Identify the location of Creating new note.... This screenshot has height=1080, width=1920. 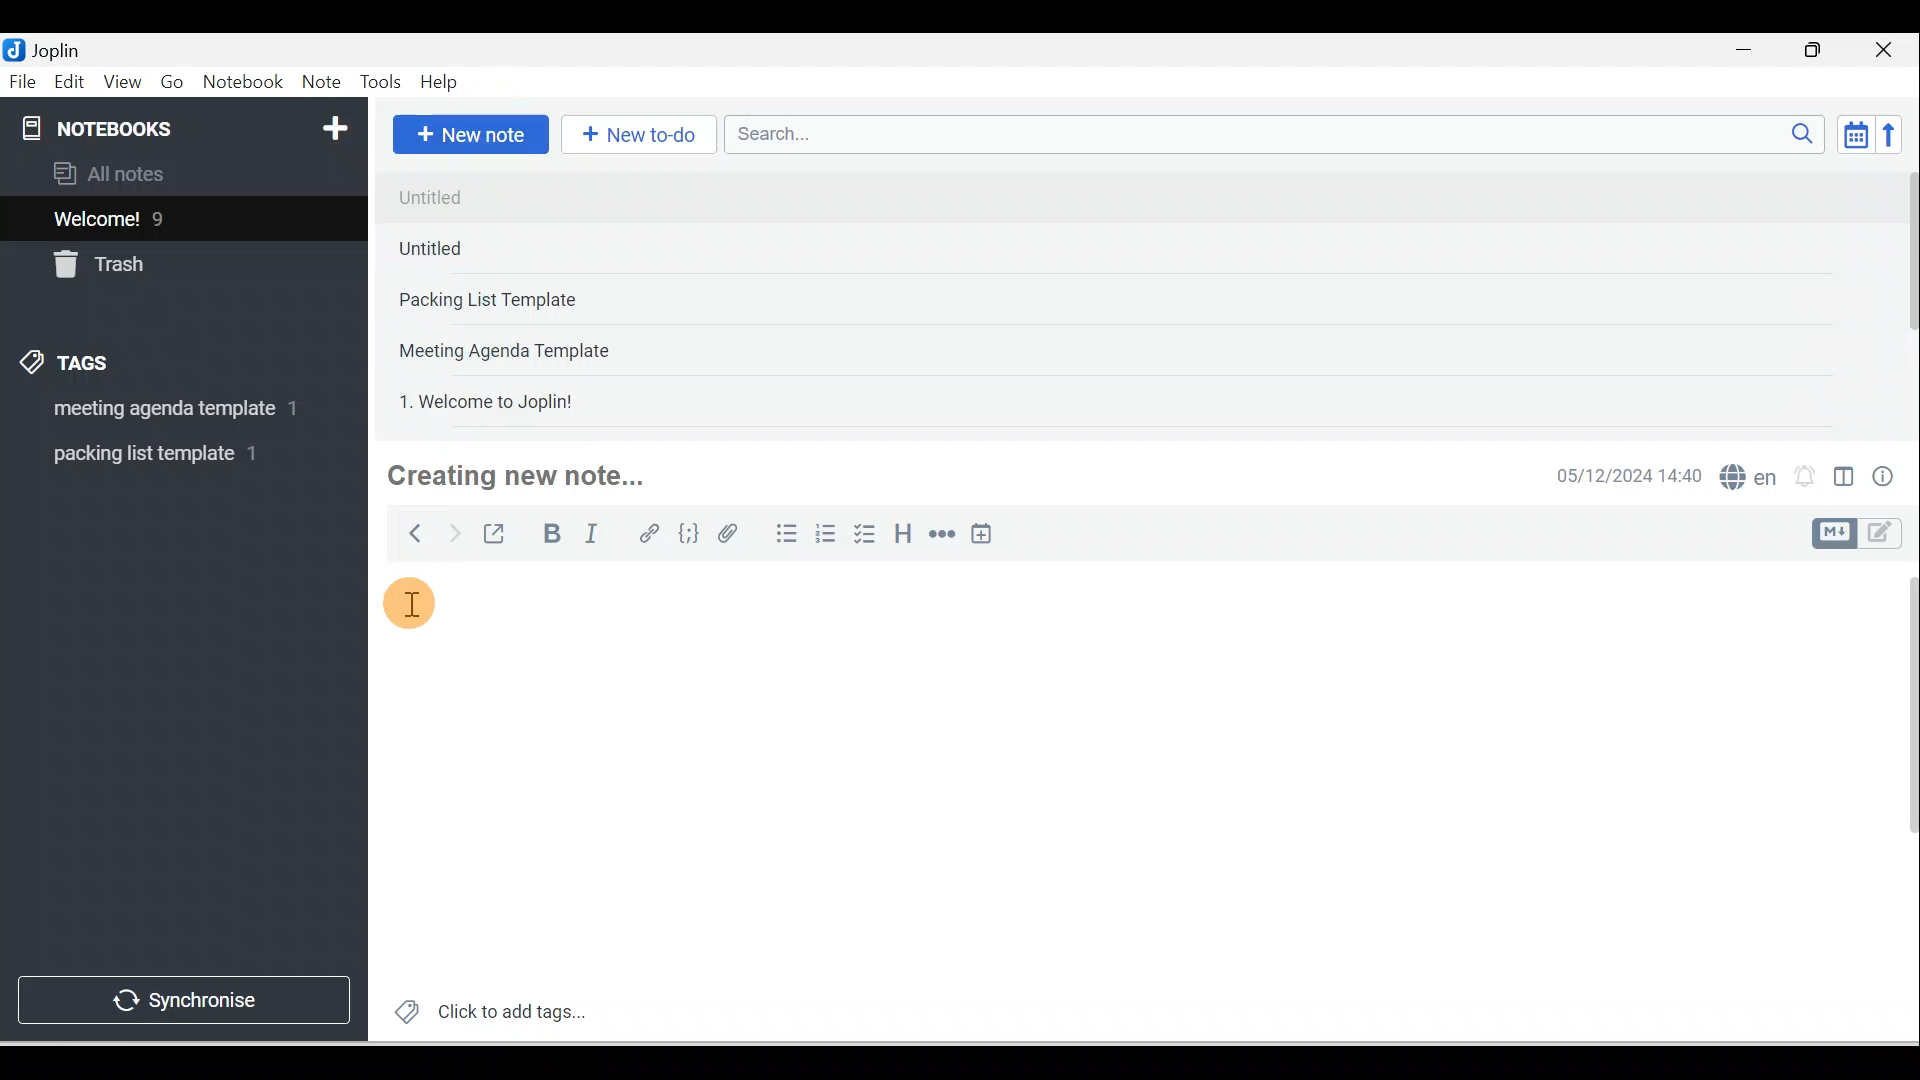
(528, 477).